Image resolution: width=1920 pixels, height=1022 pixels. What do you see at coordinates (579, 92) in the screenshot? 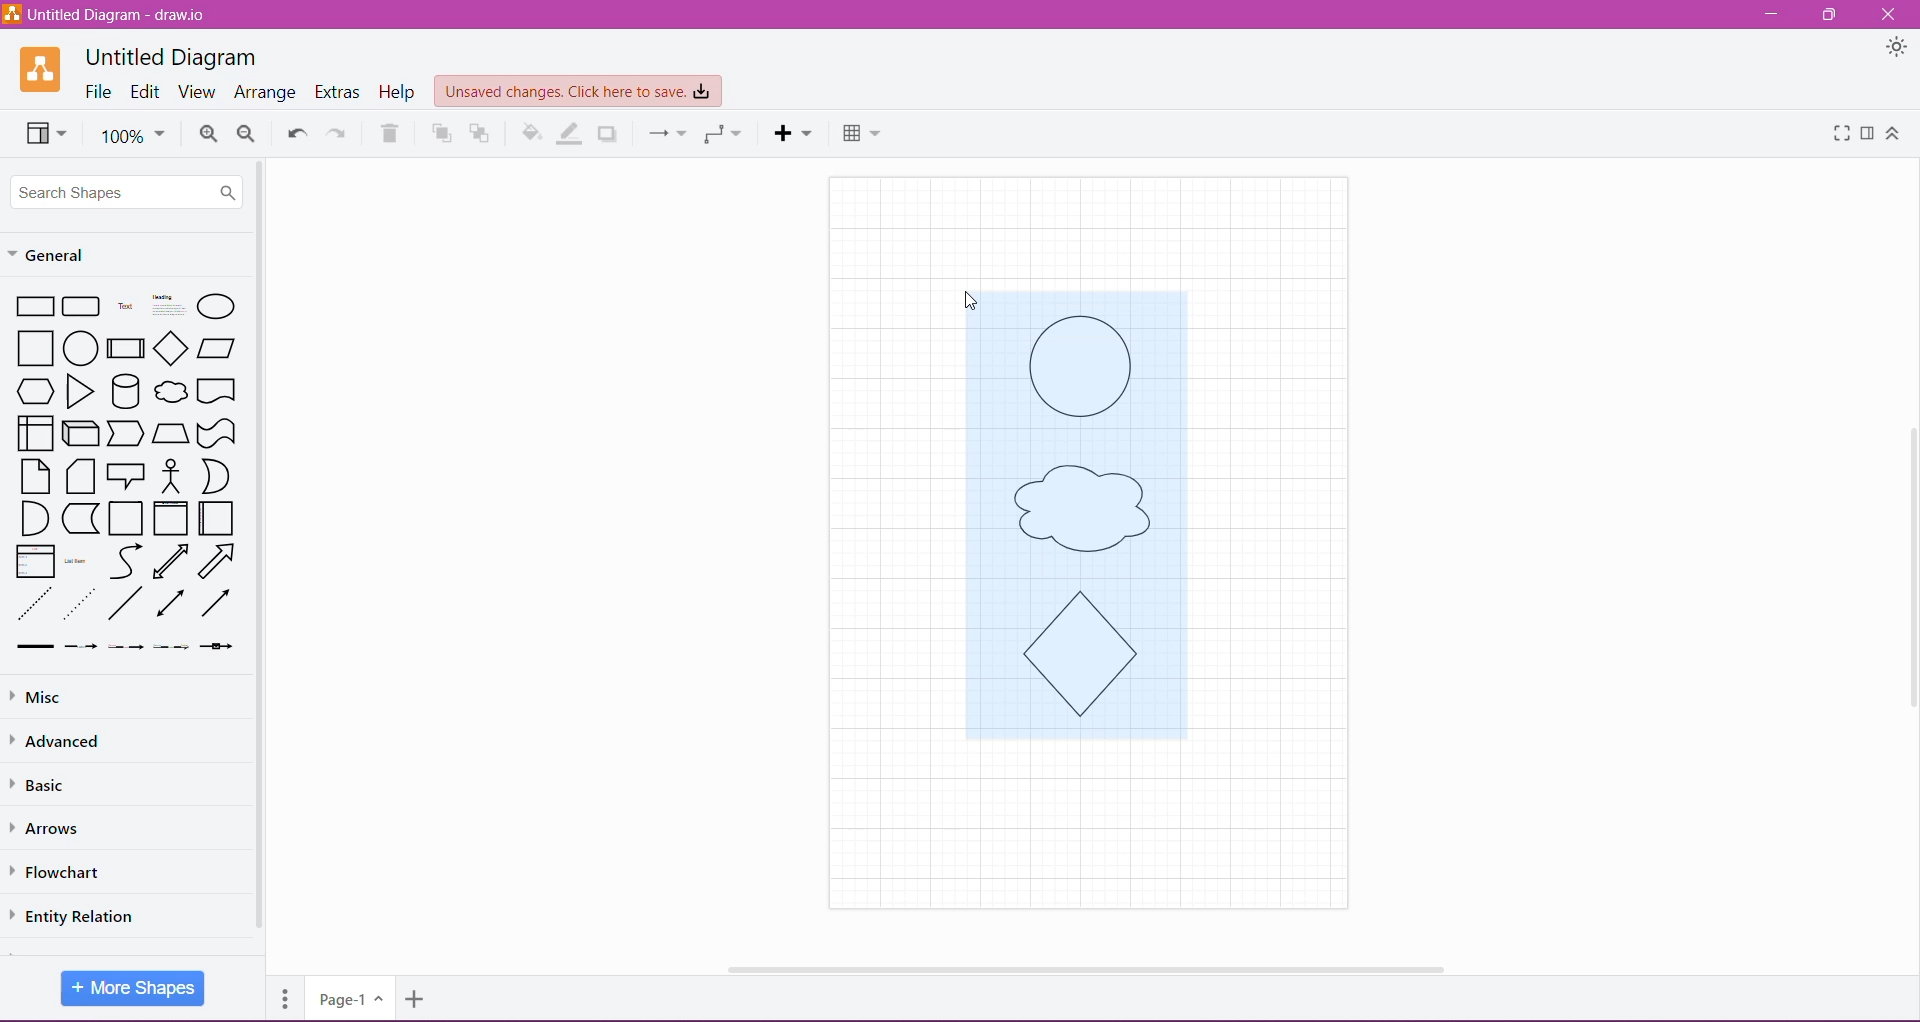
I see `Unsaved Changes. Click here to save.` at bounding box center [579, 92].